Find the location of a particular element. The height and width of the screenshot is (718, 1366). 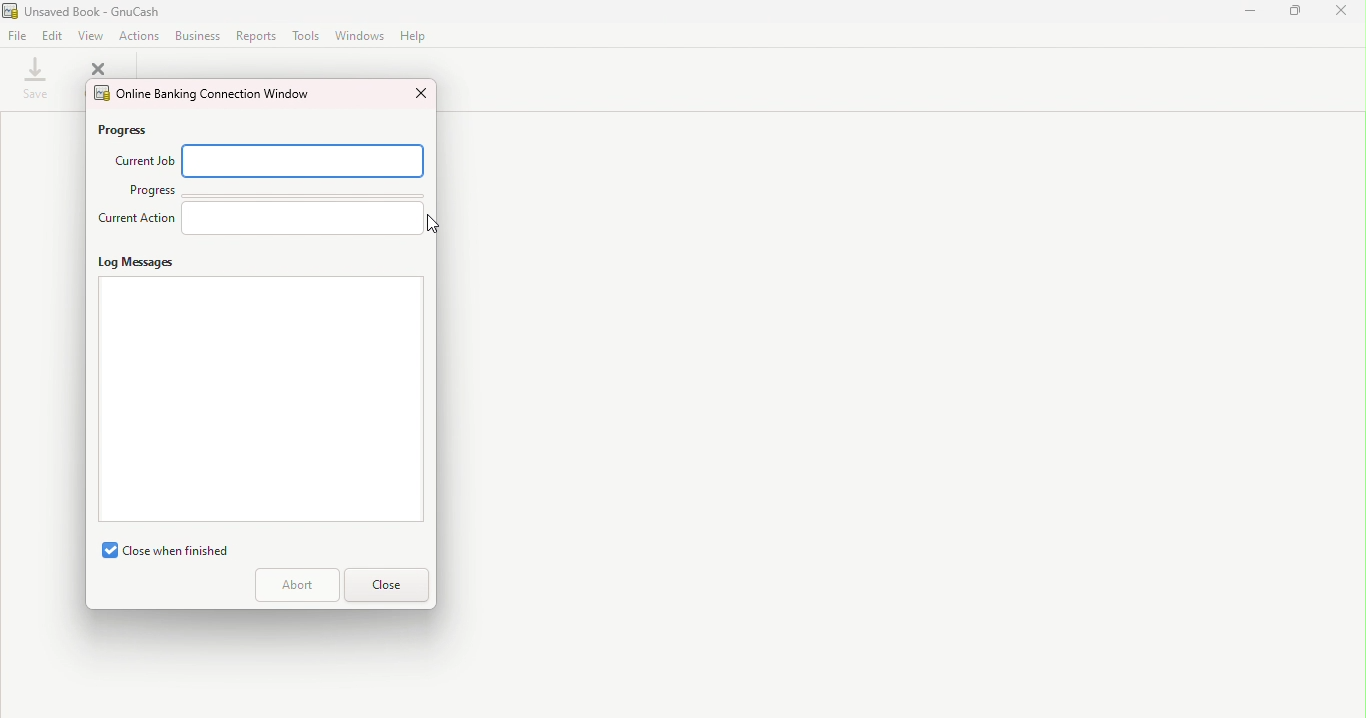

Edit is located at coordinates (54, 35).